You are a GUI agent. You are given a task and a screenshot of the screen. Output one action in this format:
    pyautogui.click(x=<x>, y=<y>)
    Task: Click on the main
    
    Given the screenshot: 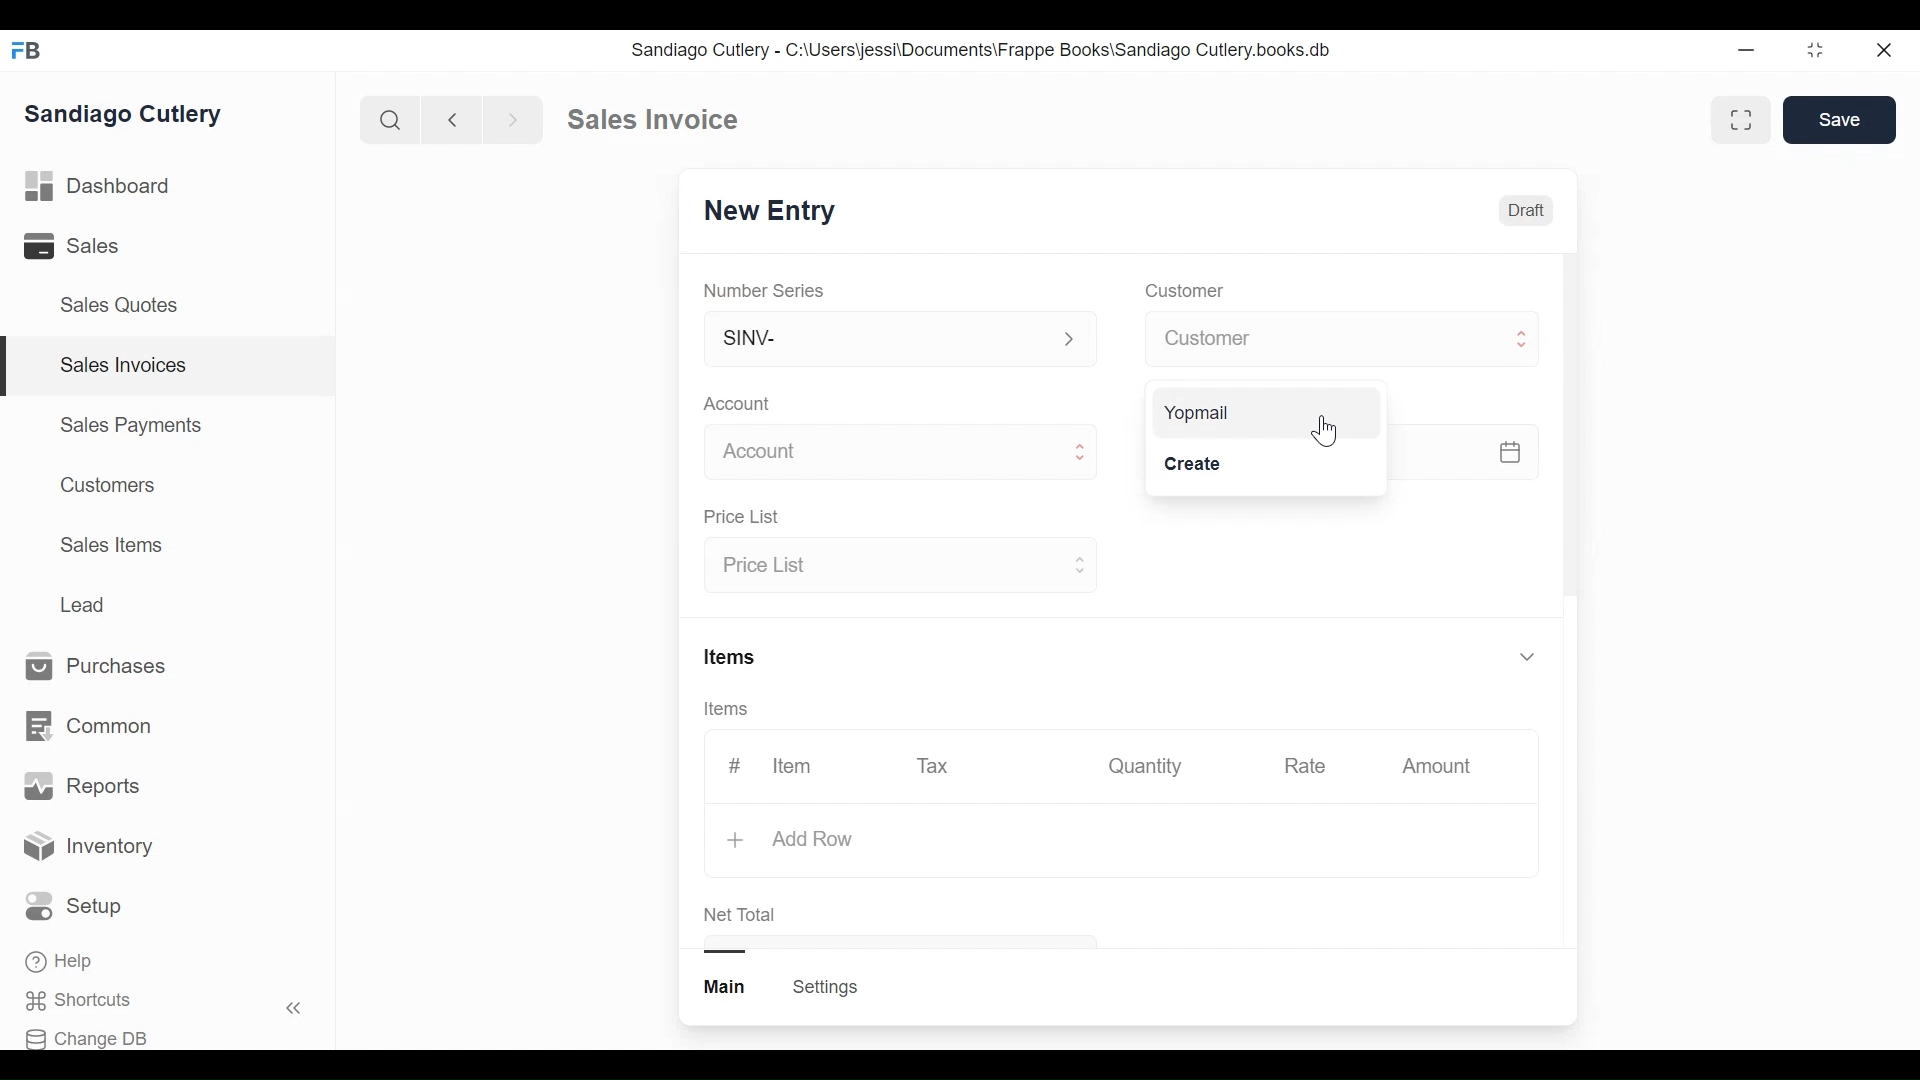 What is the action you would take?
    pyautogui.click(x=727, y=987)
    